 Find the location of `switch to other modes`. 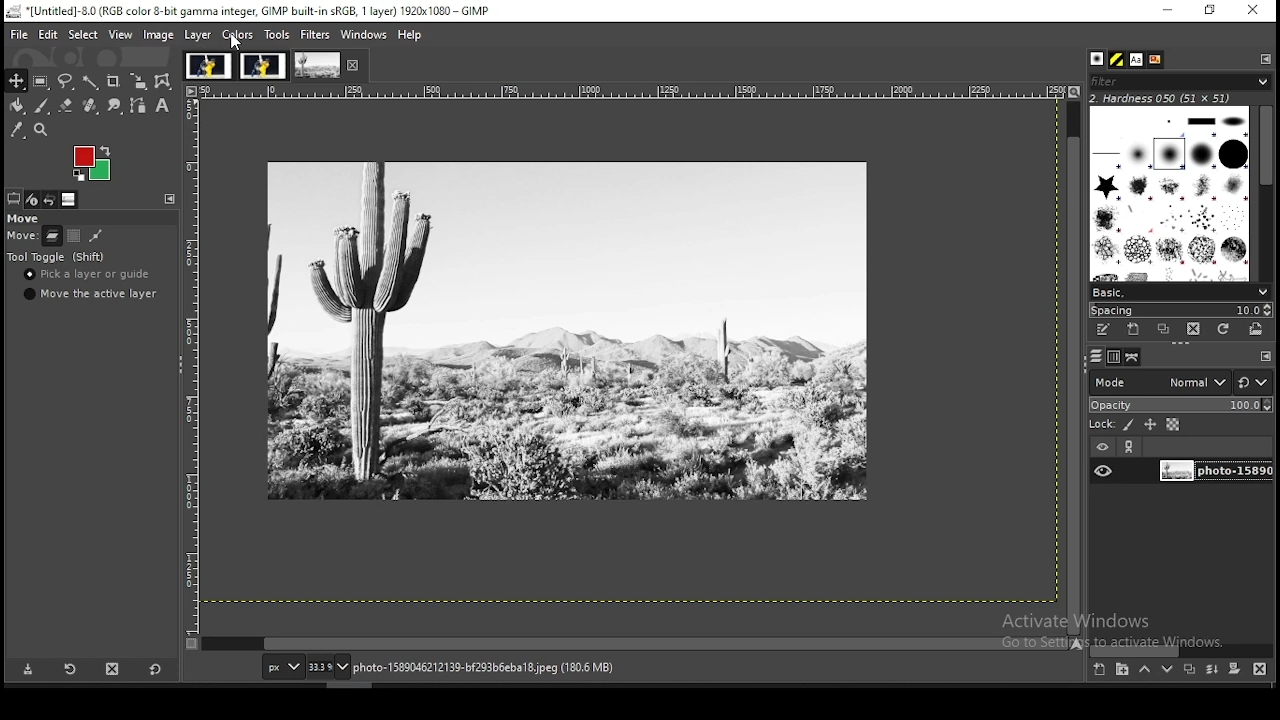

switch to other modes is located at coordinates (1252, 383).